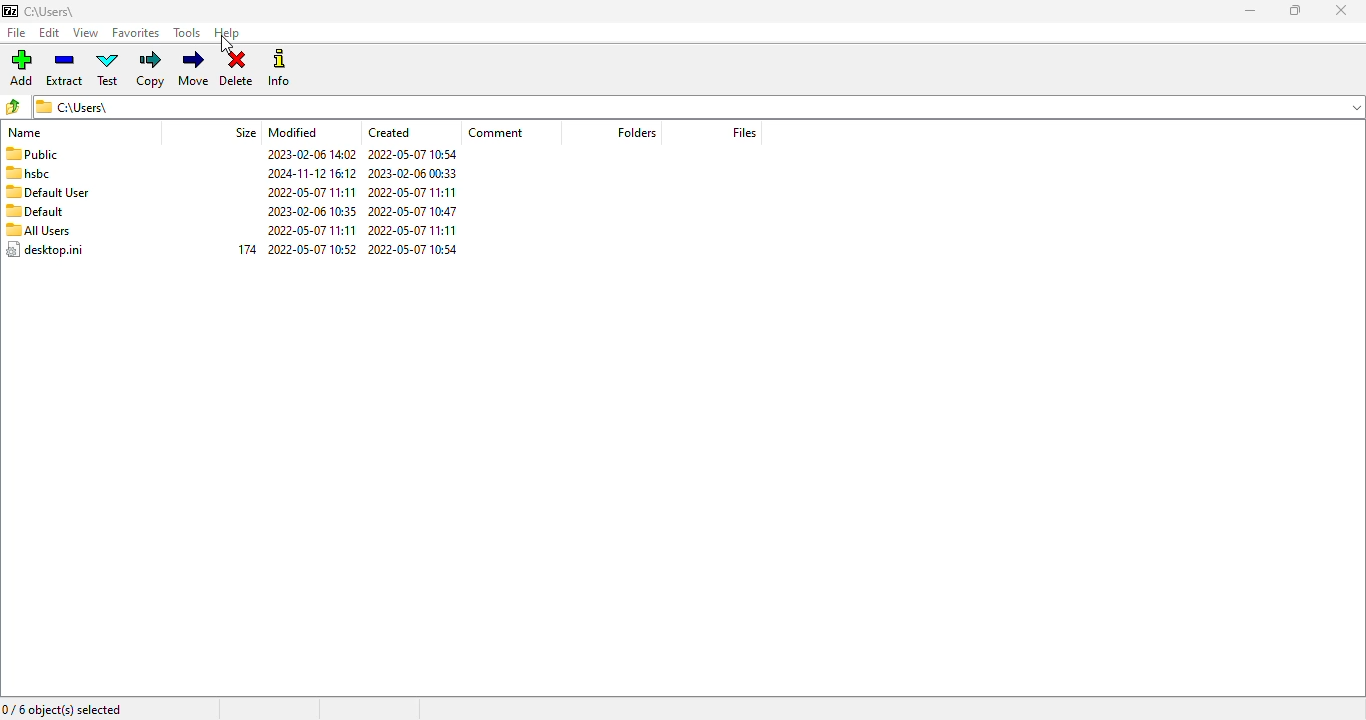 The image size is (1366, 720). I want to click on copy, so click(150, 70).